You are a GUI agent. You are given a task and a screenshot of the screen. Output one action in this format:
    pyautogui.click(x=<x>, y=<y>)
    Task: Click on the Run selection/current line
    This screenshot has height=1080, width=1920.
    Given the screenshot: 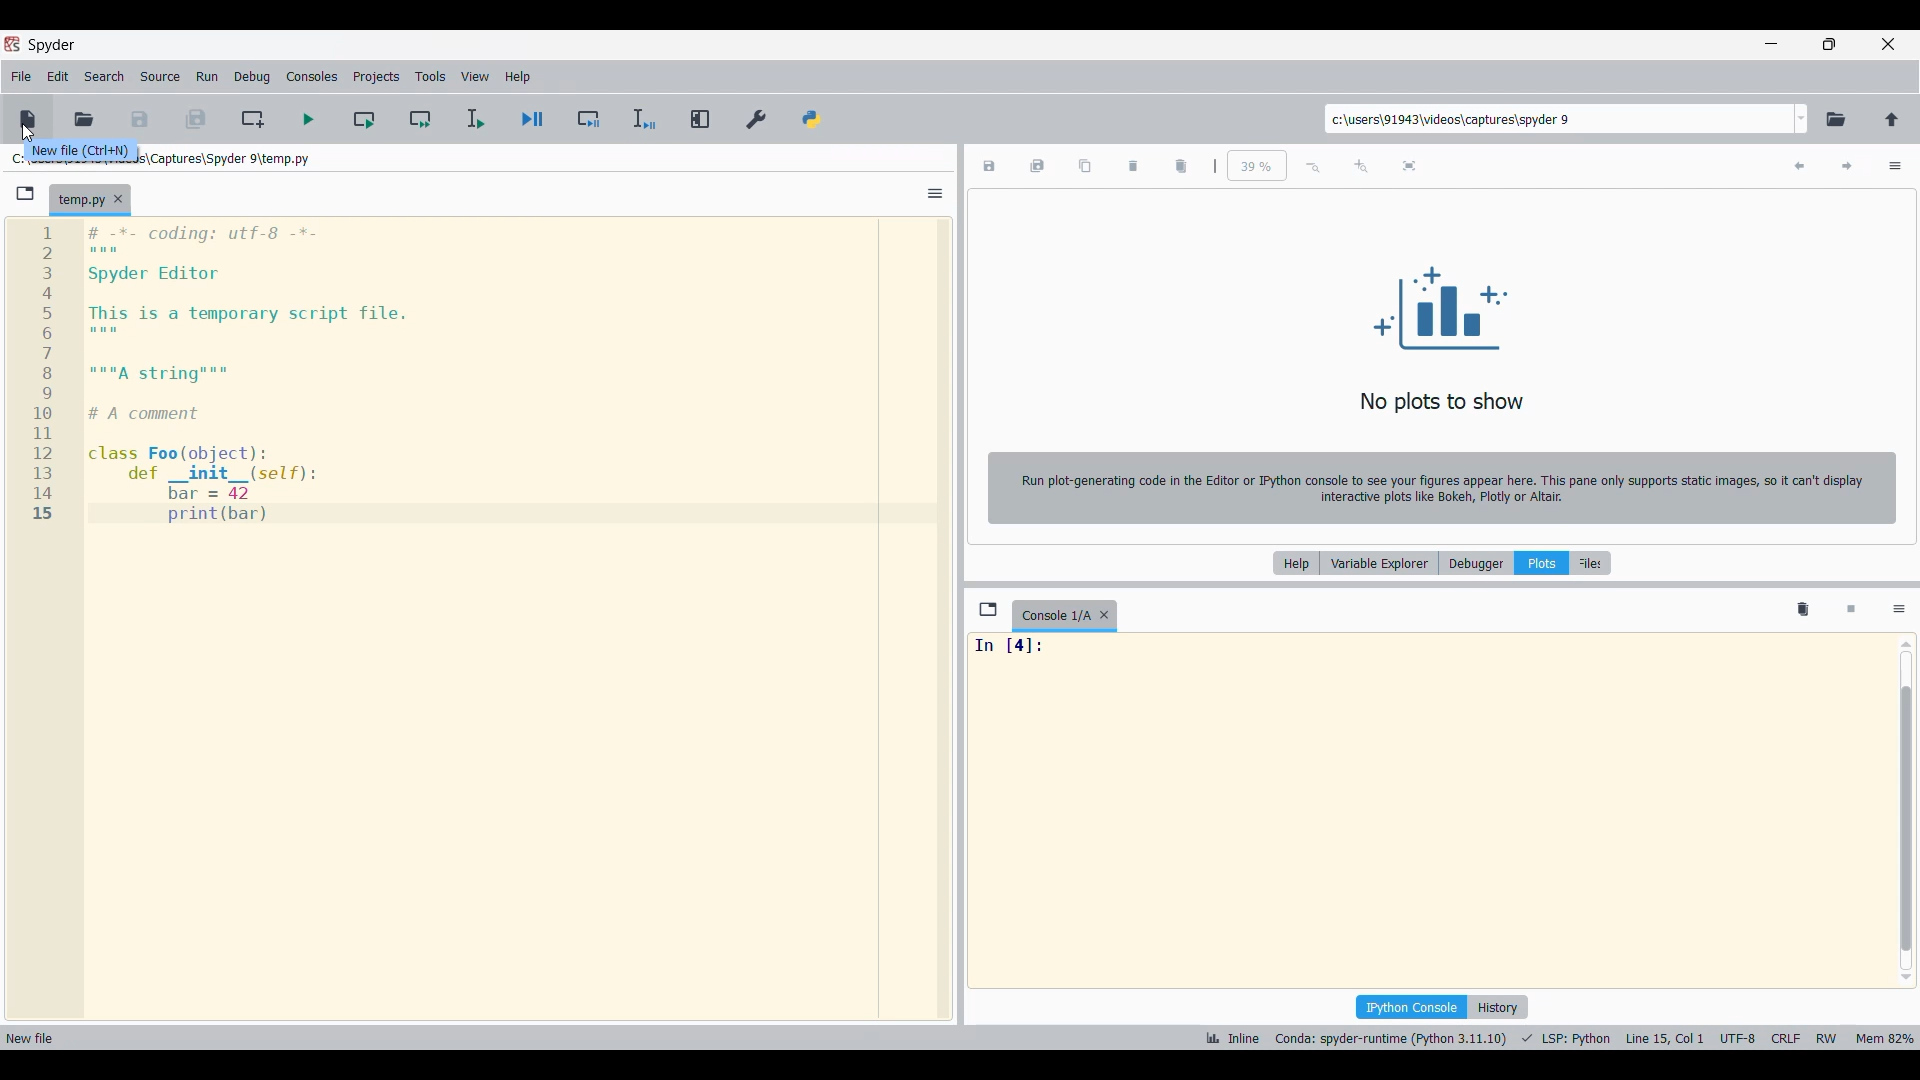 What is the action you would take?
    pyautogui.click(x=475, y=120)
    